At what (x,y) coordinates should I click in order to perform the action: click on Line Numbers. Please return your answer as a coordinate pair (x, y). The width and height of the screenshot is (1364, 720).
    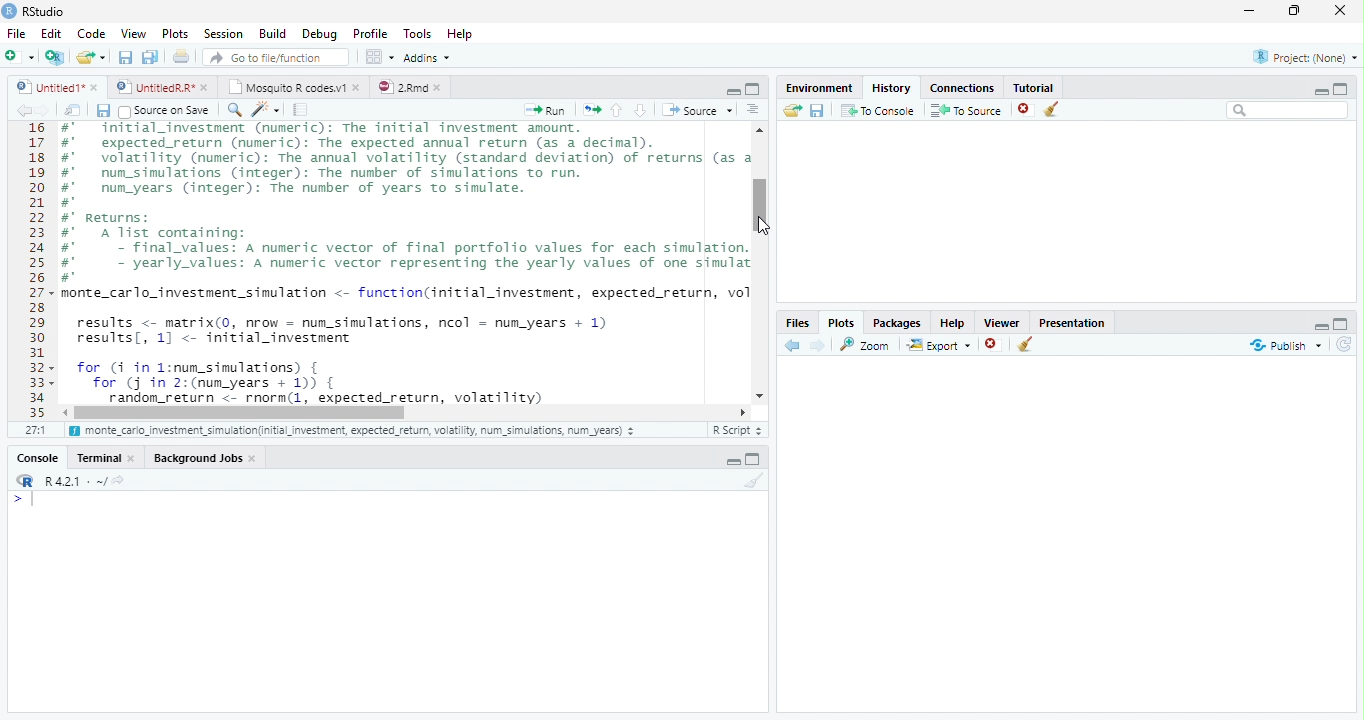
    Looking at the image, I should click on (35, 270).